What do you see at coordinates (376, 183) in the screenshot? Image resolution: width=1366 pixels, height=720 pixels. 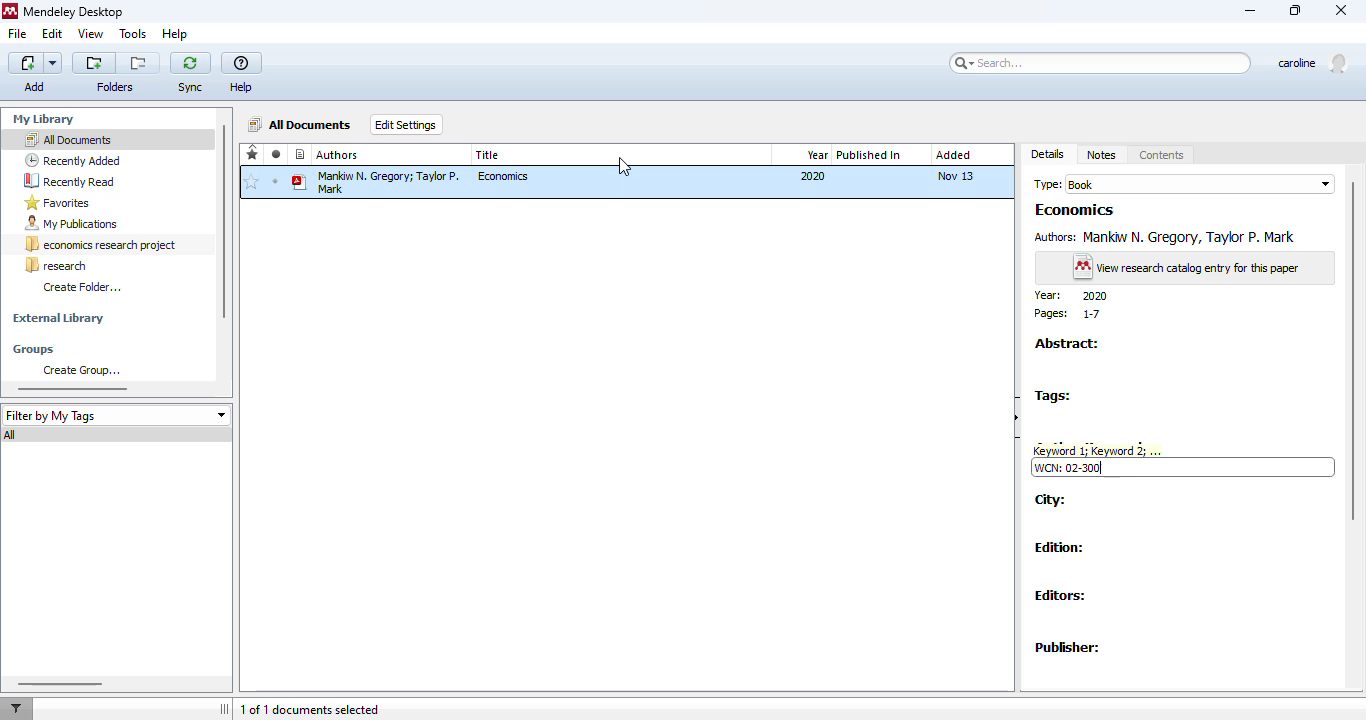 I see `Mankiw N. Gregory; Taylor P. Mark` at bounding box center [376, 183].